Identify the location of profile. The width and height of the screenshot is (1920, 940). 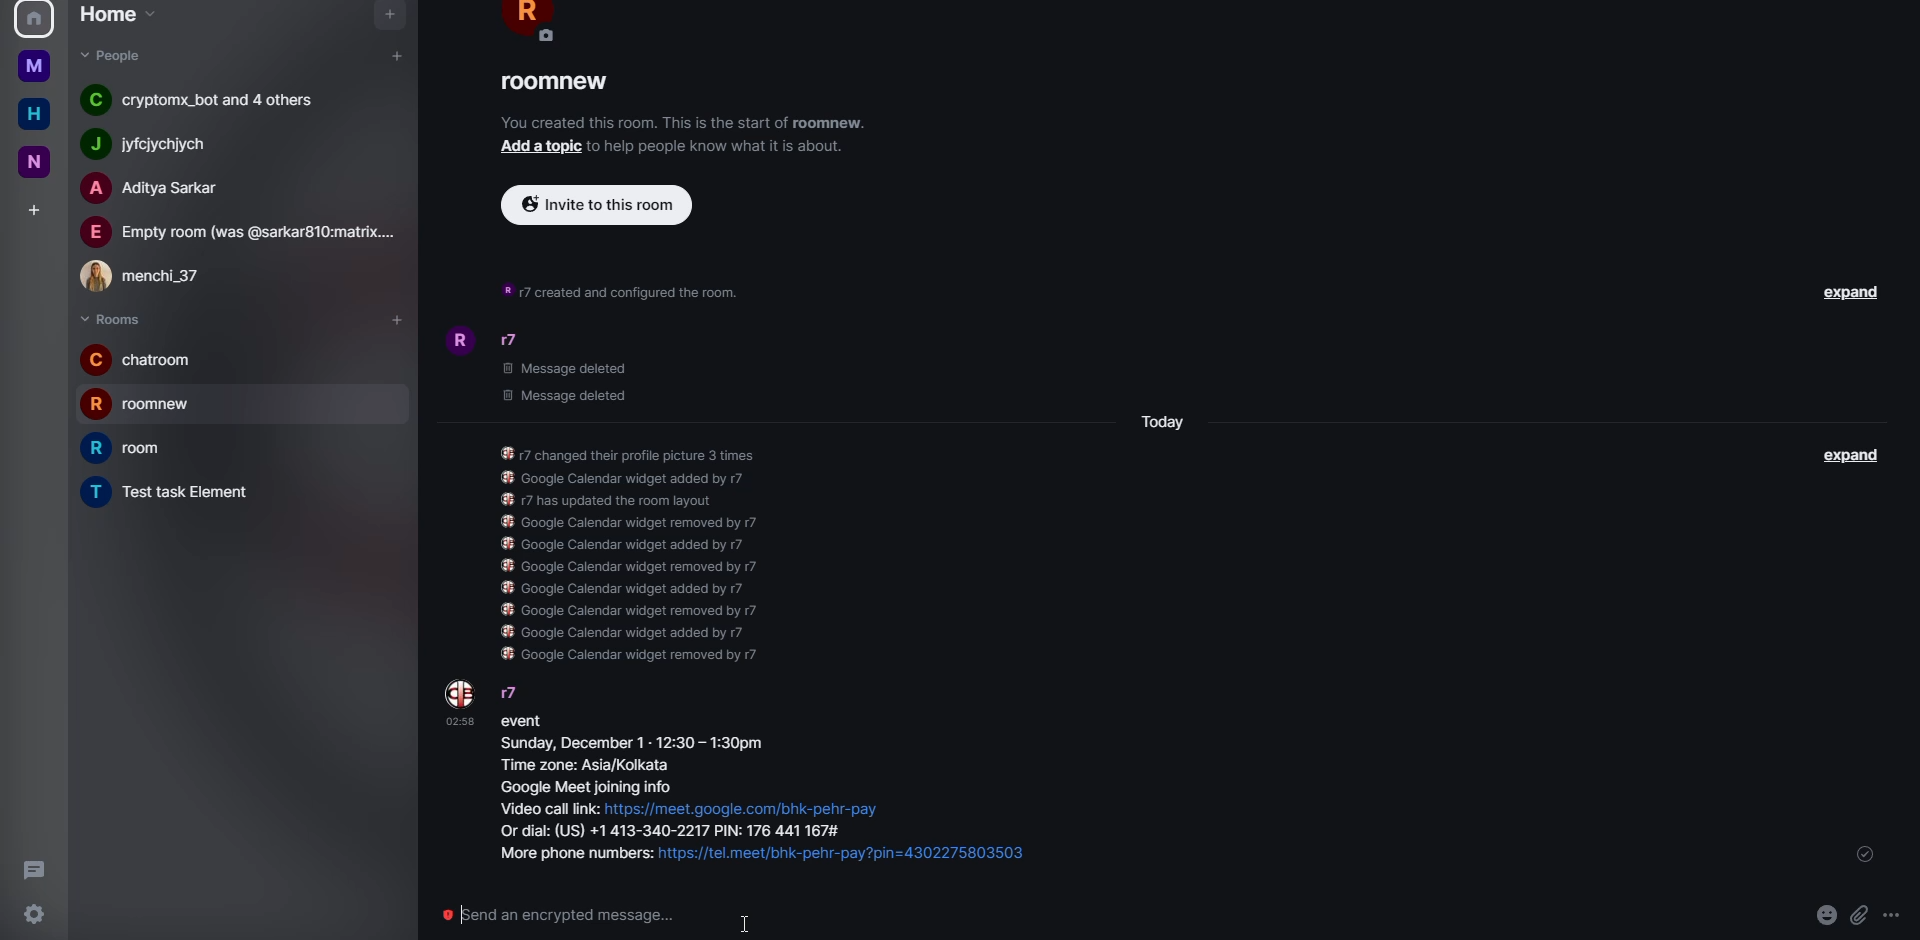
(454, 340).